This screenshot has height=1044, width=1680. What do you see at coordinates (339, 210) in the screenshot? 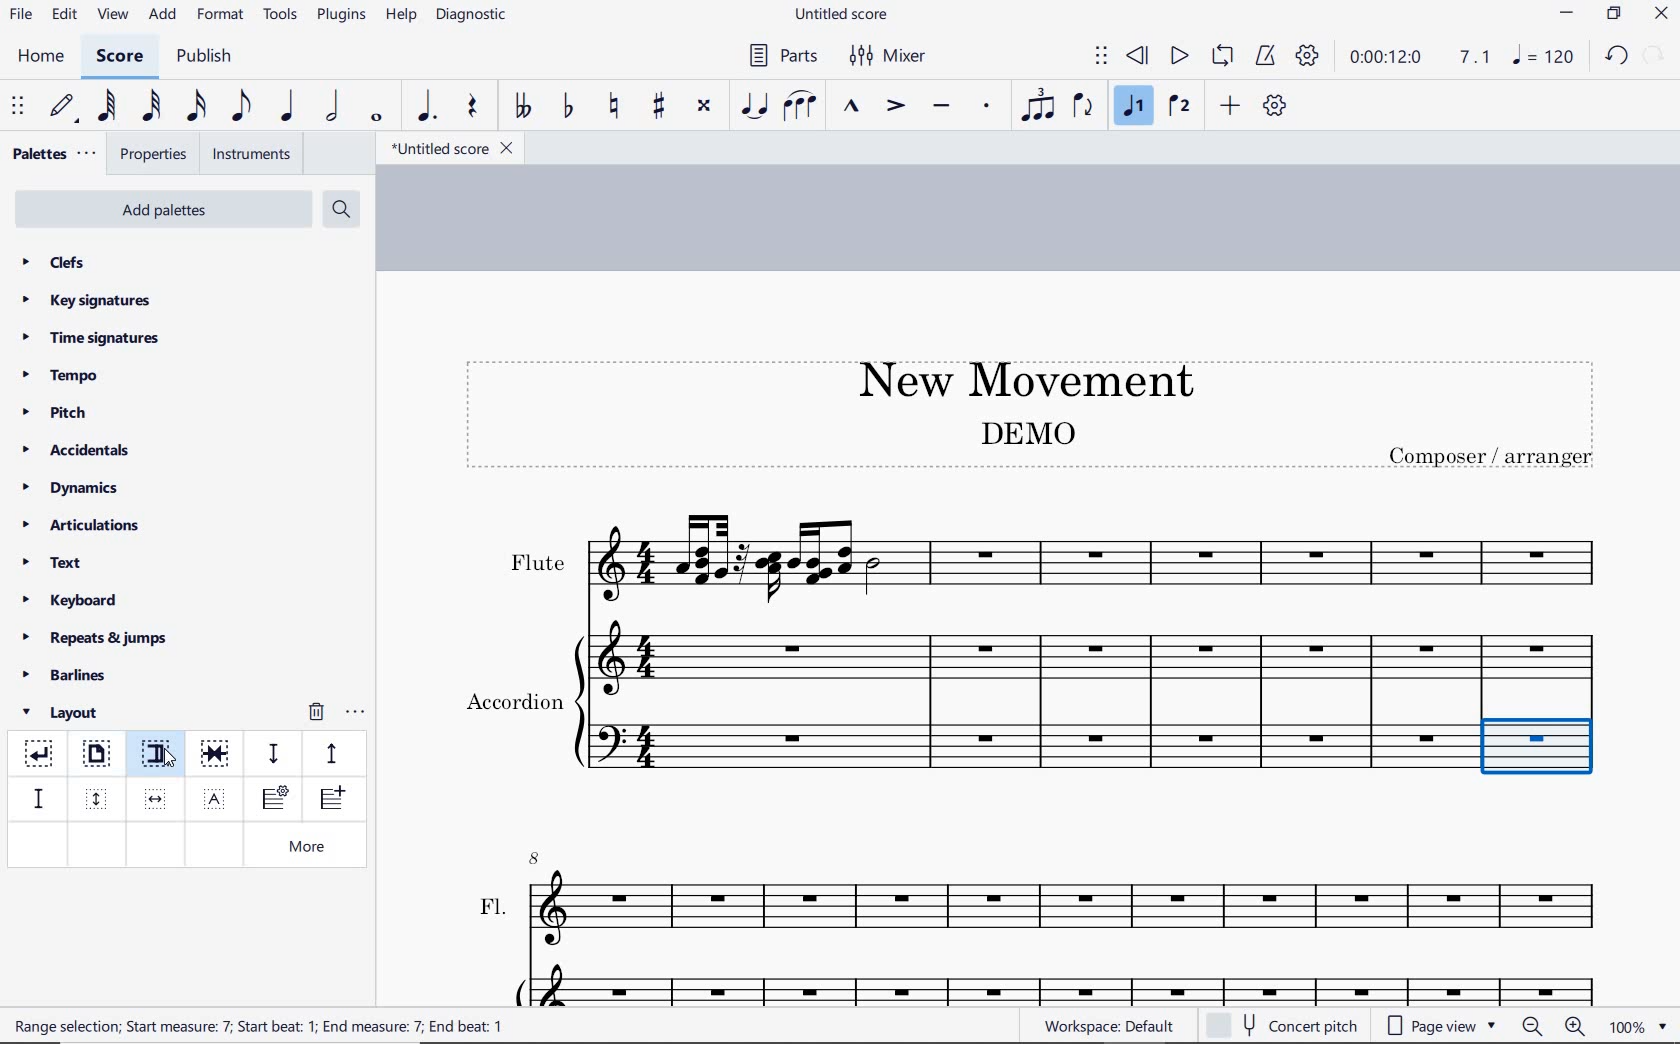
I see `search palettes` at bounding box center [339, 210].